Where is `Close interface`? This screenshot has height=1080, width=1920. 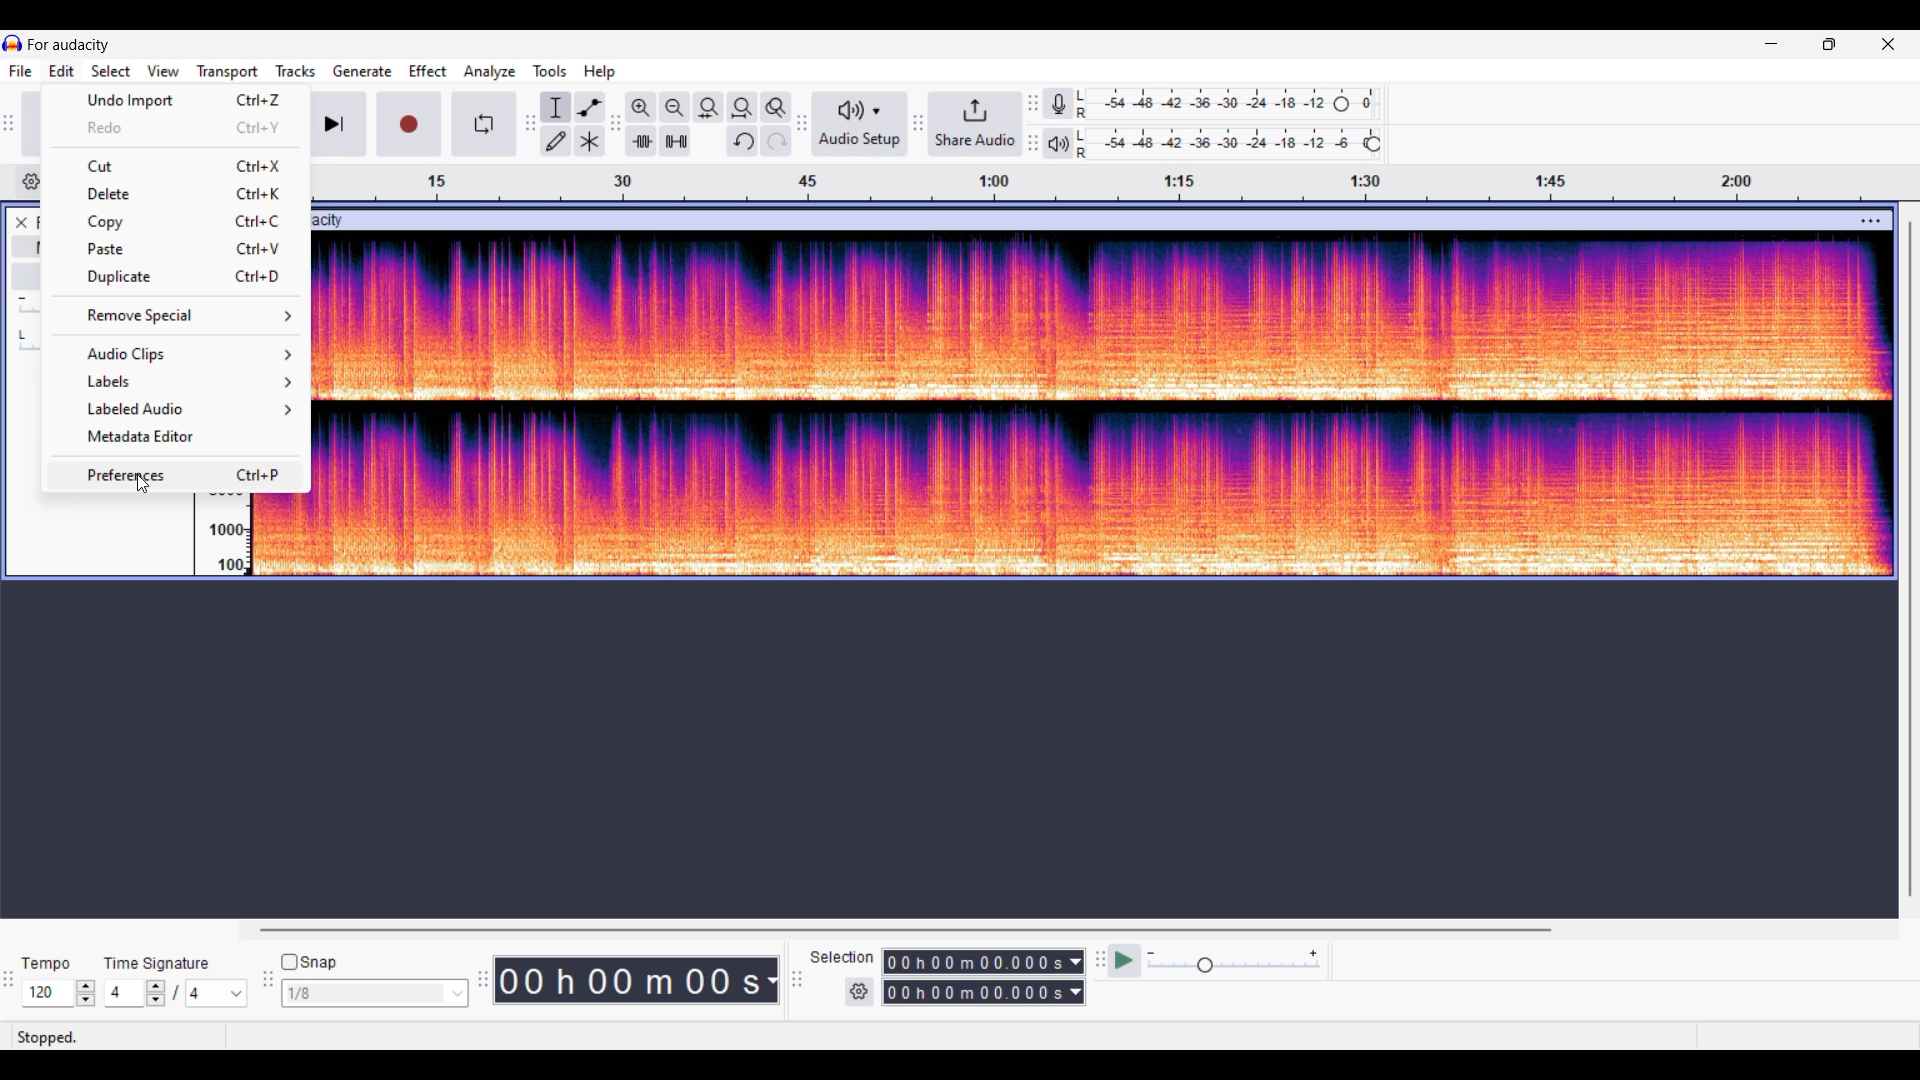
Close interface is located at coordinates (1889, 44).